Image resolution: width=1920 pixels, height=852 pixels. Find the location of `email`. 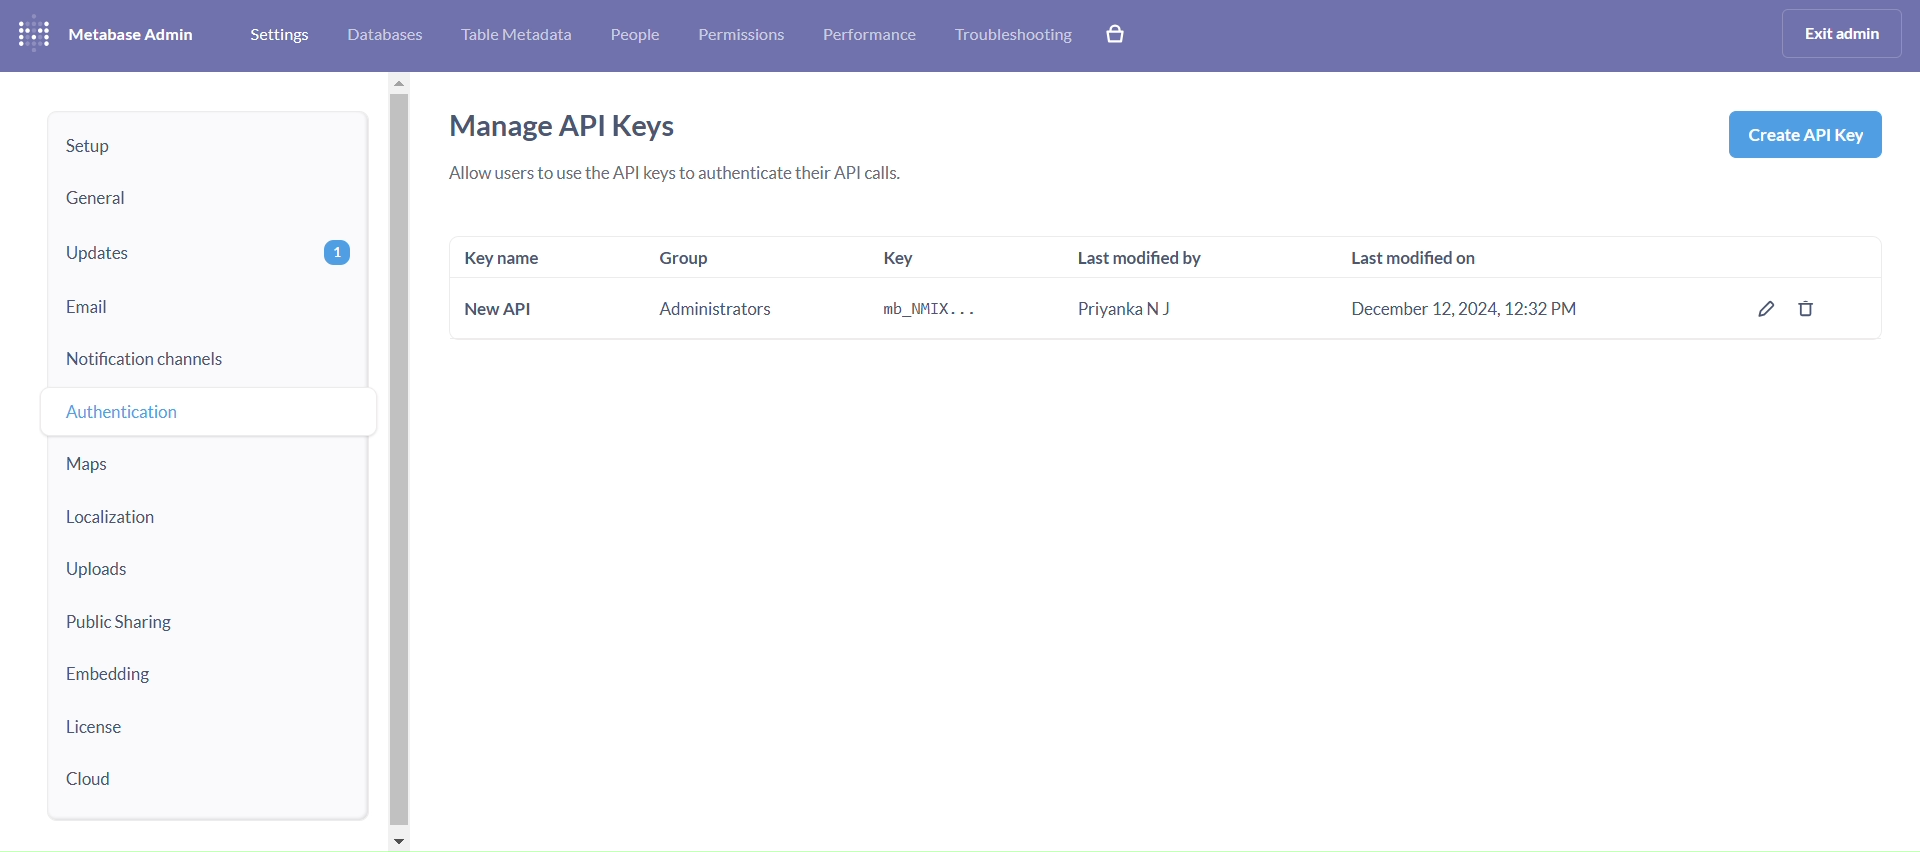

email is located at coordinates (206, 304).